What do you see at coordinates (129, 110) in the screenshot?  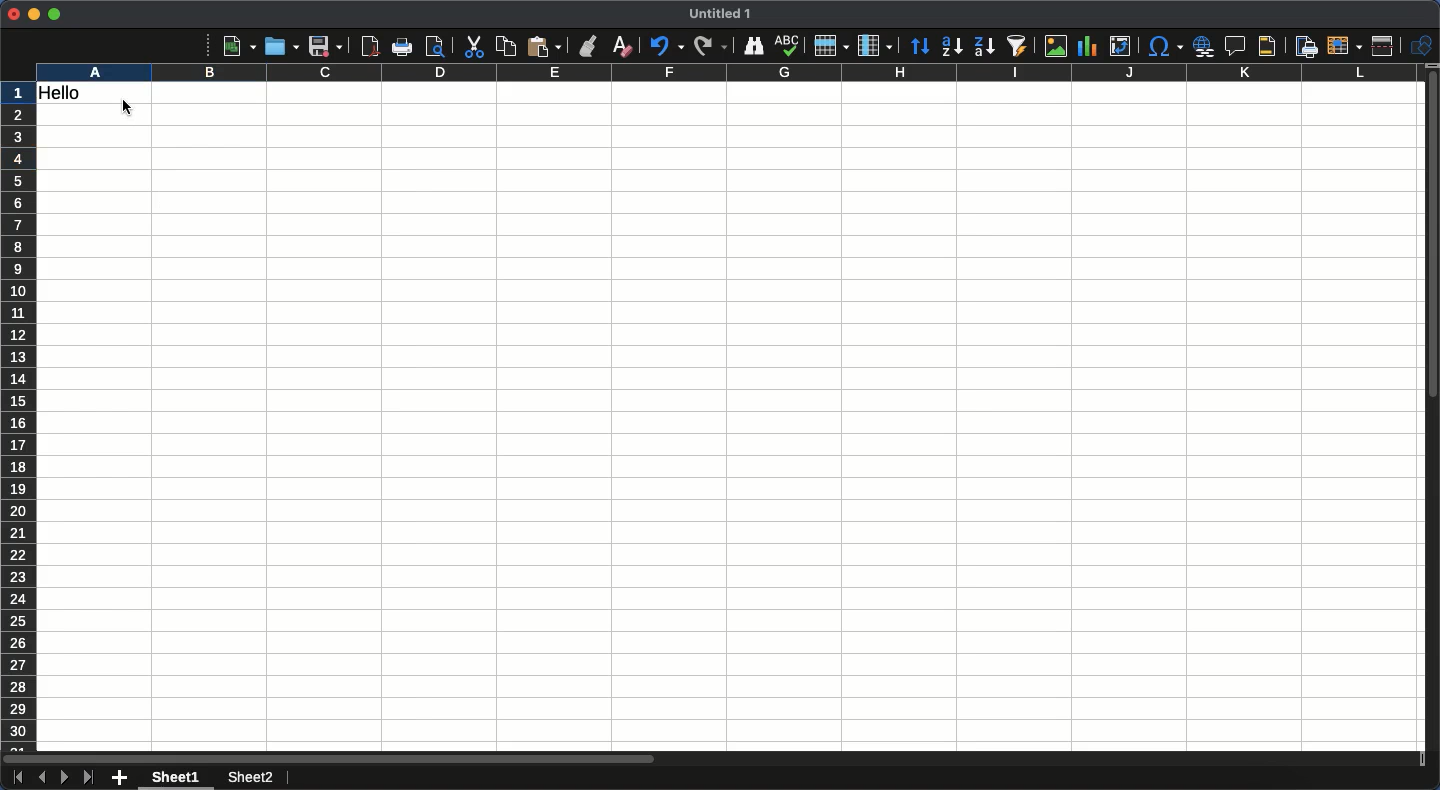 I see `cursor` at bounding box center [129, 110].